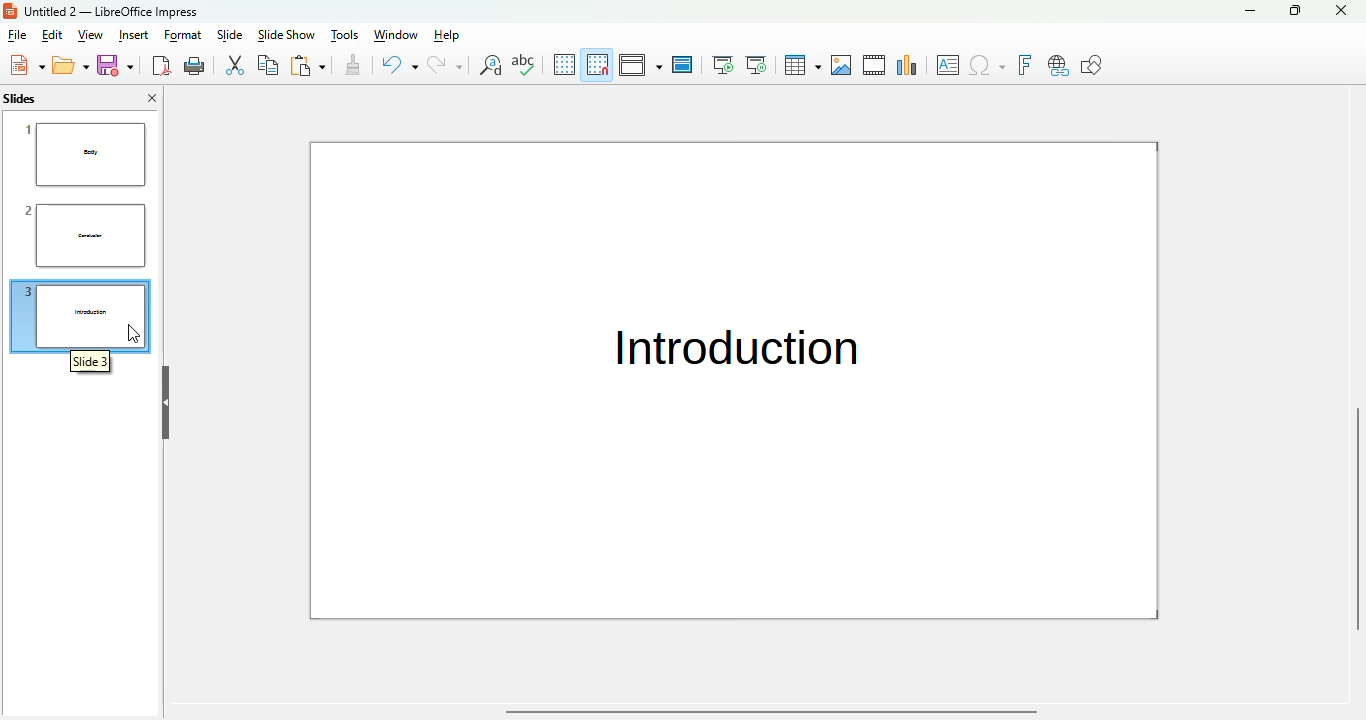  What do you see at coordinates (773, 712) in the screenshot?
I see `horizontal scroll bar` at bounding box center [773, 712].